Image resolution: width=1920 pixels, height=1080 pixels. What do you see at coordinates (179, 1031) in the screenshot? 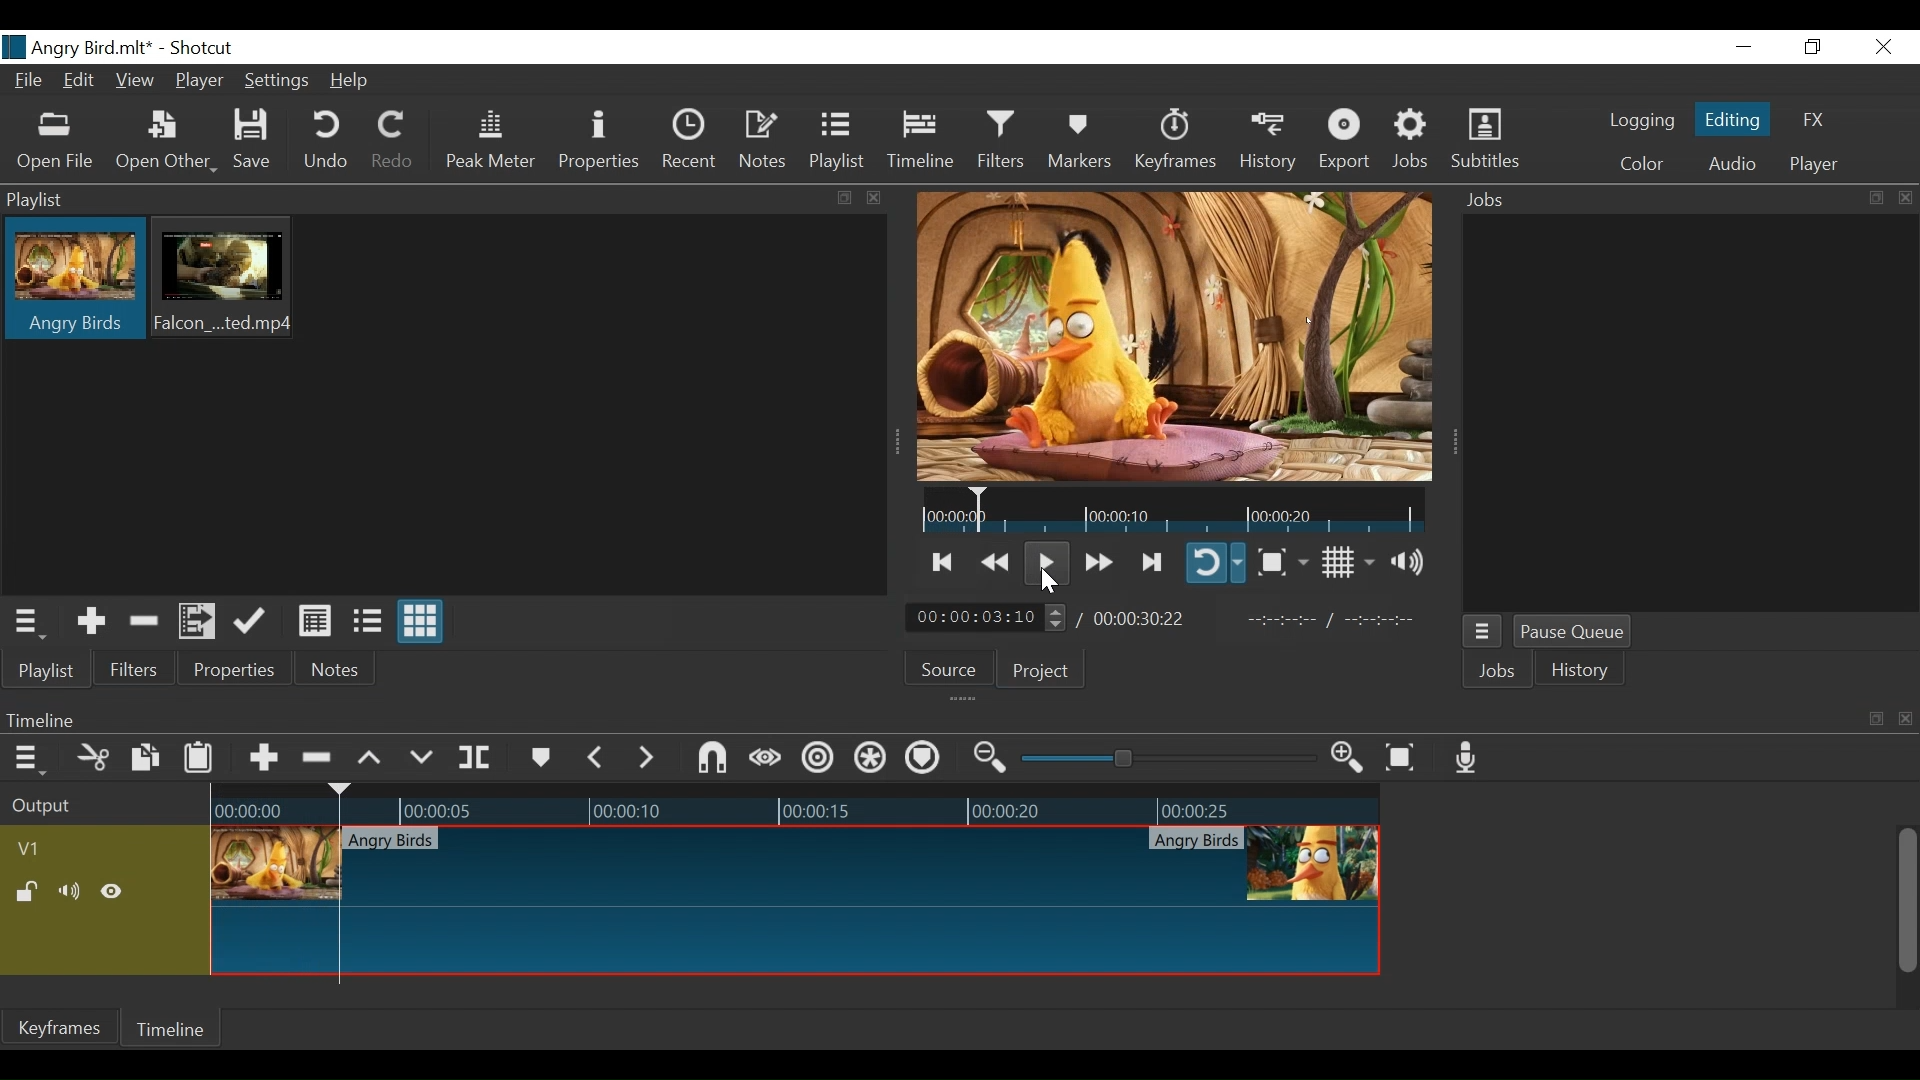
I see `Timeline` at bounding box center [179, 1031].